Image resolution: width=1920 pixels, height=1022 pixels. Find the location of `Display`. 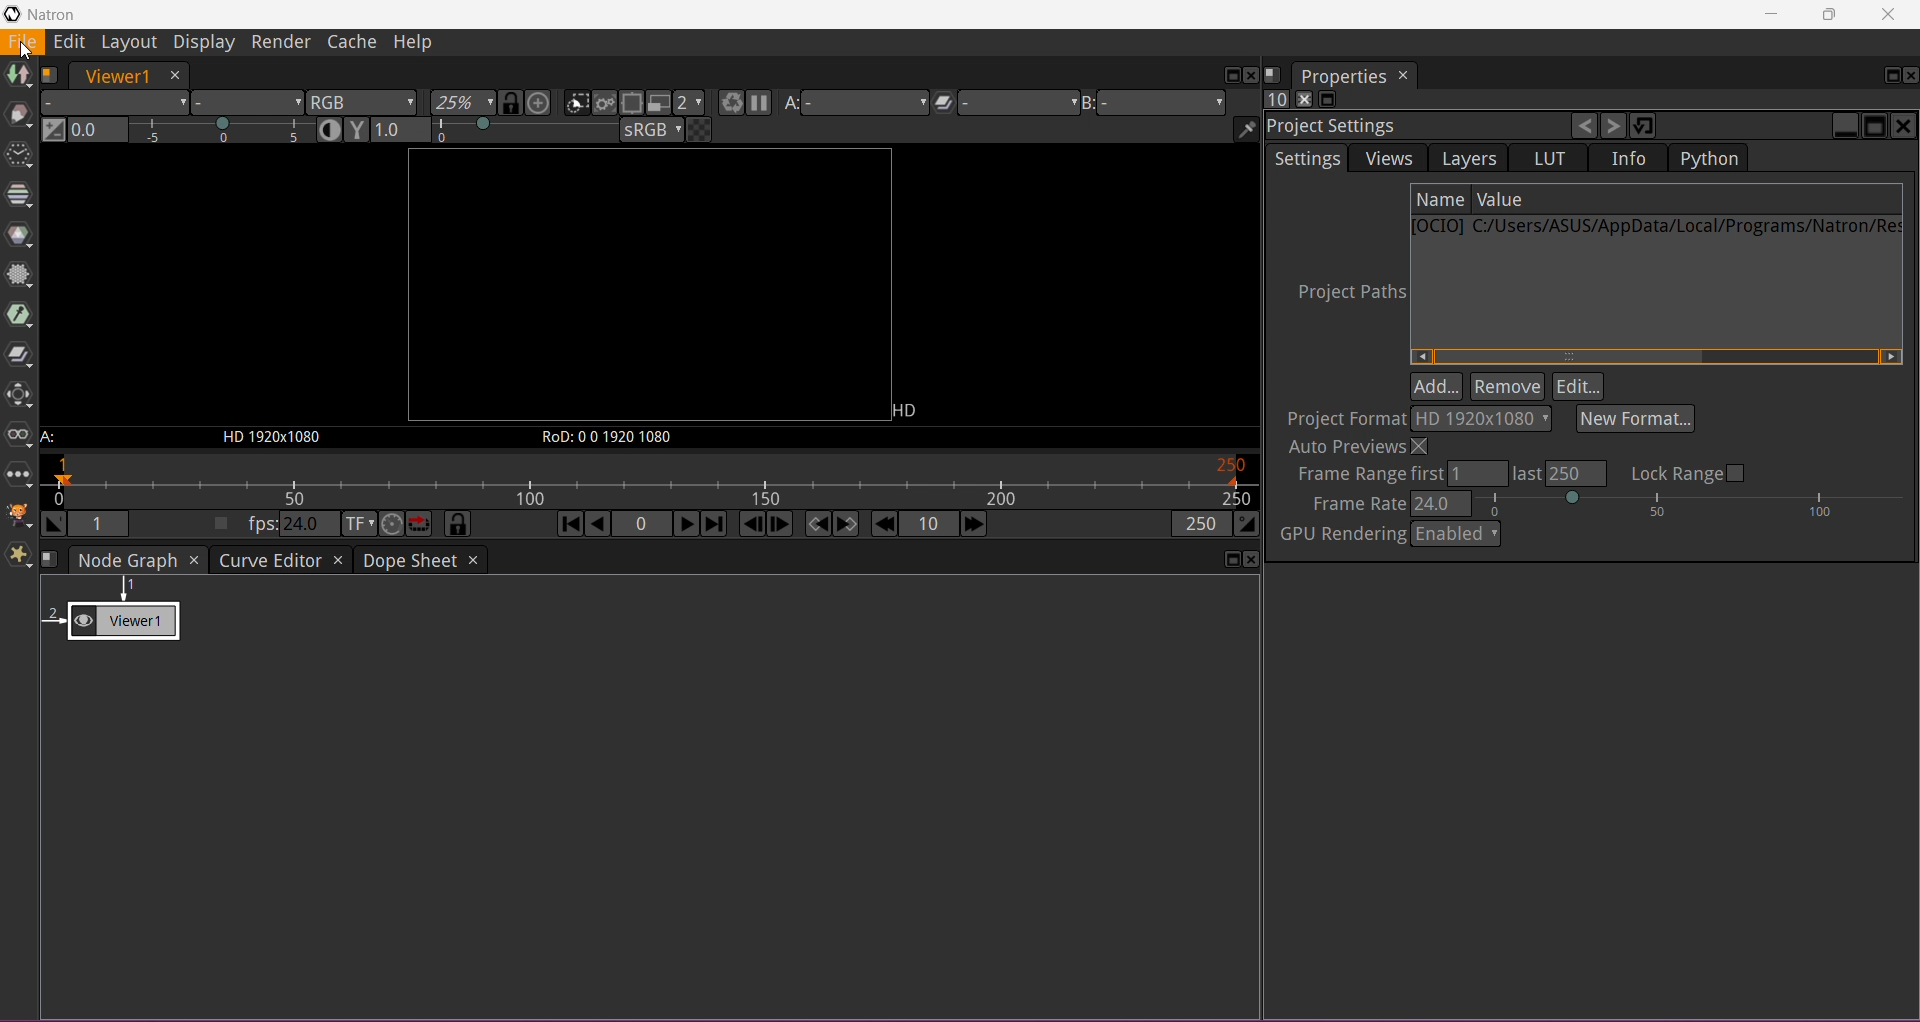

Display is located at coordinates (207, 42).